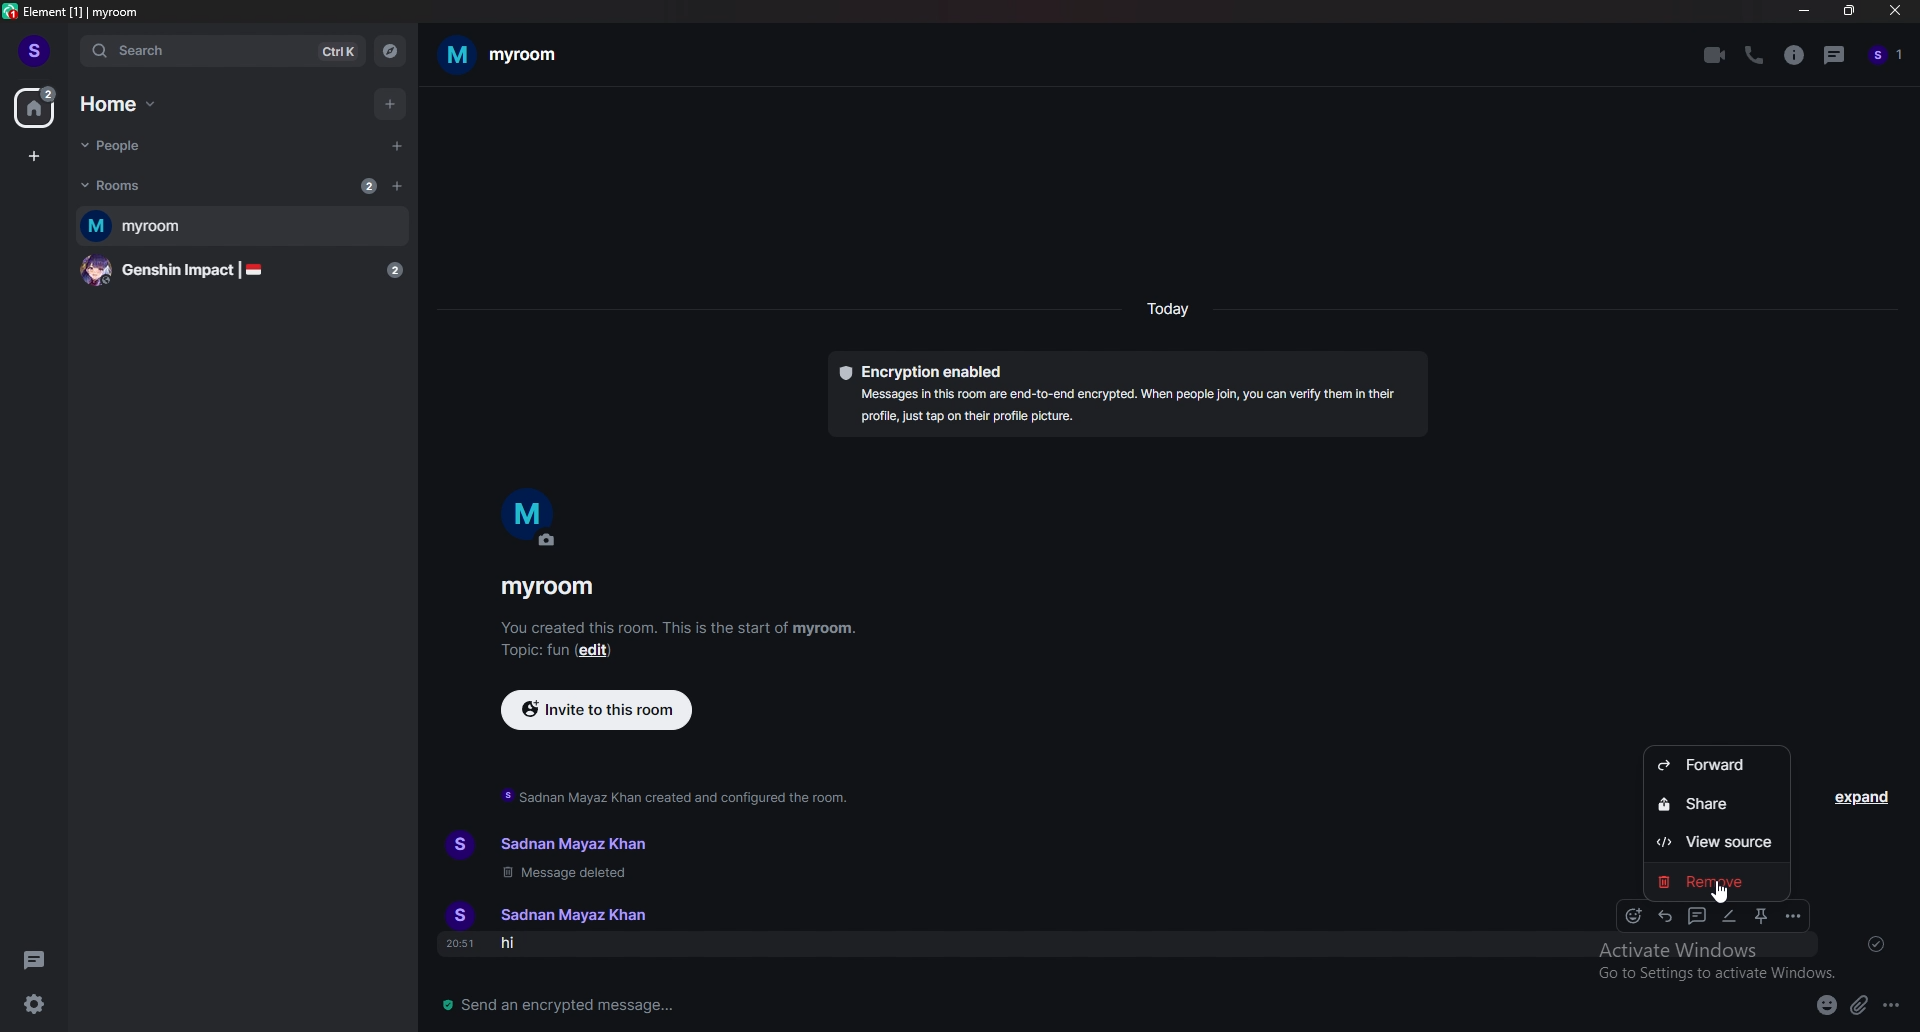 This screenshot has height=1032, width=1920. Describe the element at coordinates (597, 1007) in the screenshot. I see `send an encrypted message...` at that location.